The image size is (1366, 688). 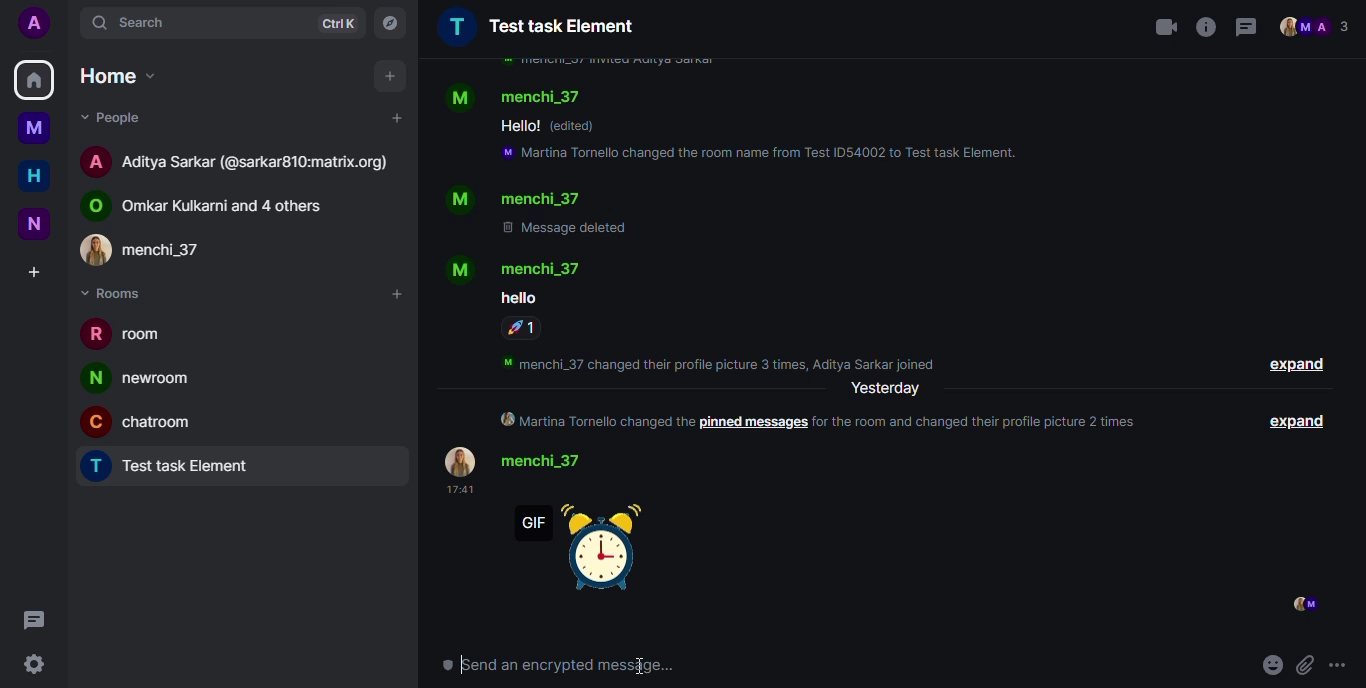 What do you see at coordinates (146, 420) in the screenshot?
I see `chatroom` at bounding box center [146, 420].